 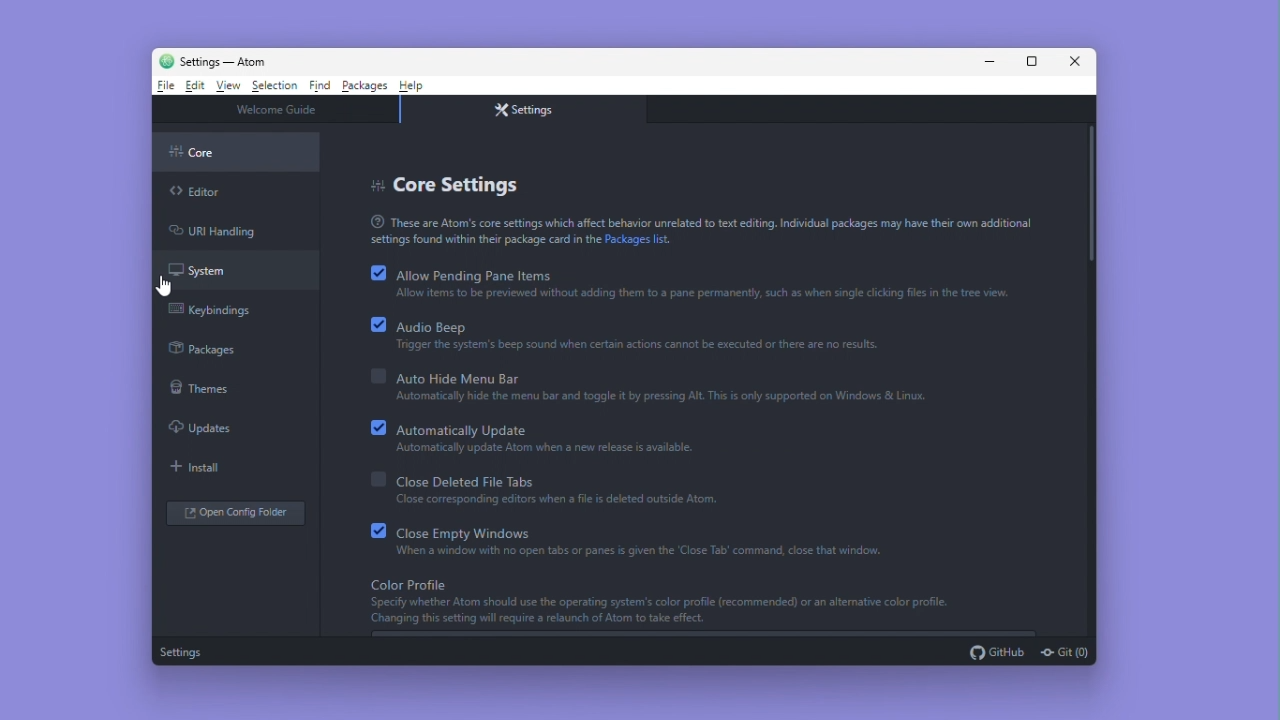 What do you see at coordinates (446, 427) in the screenshot?
I see `Automatically update` at bounding box center [446, 427].